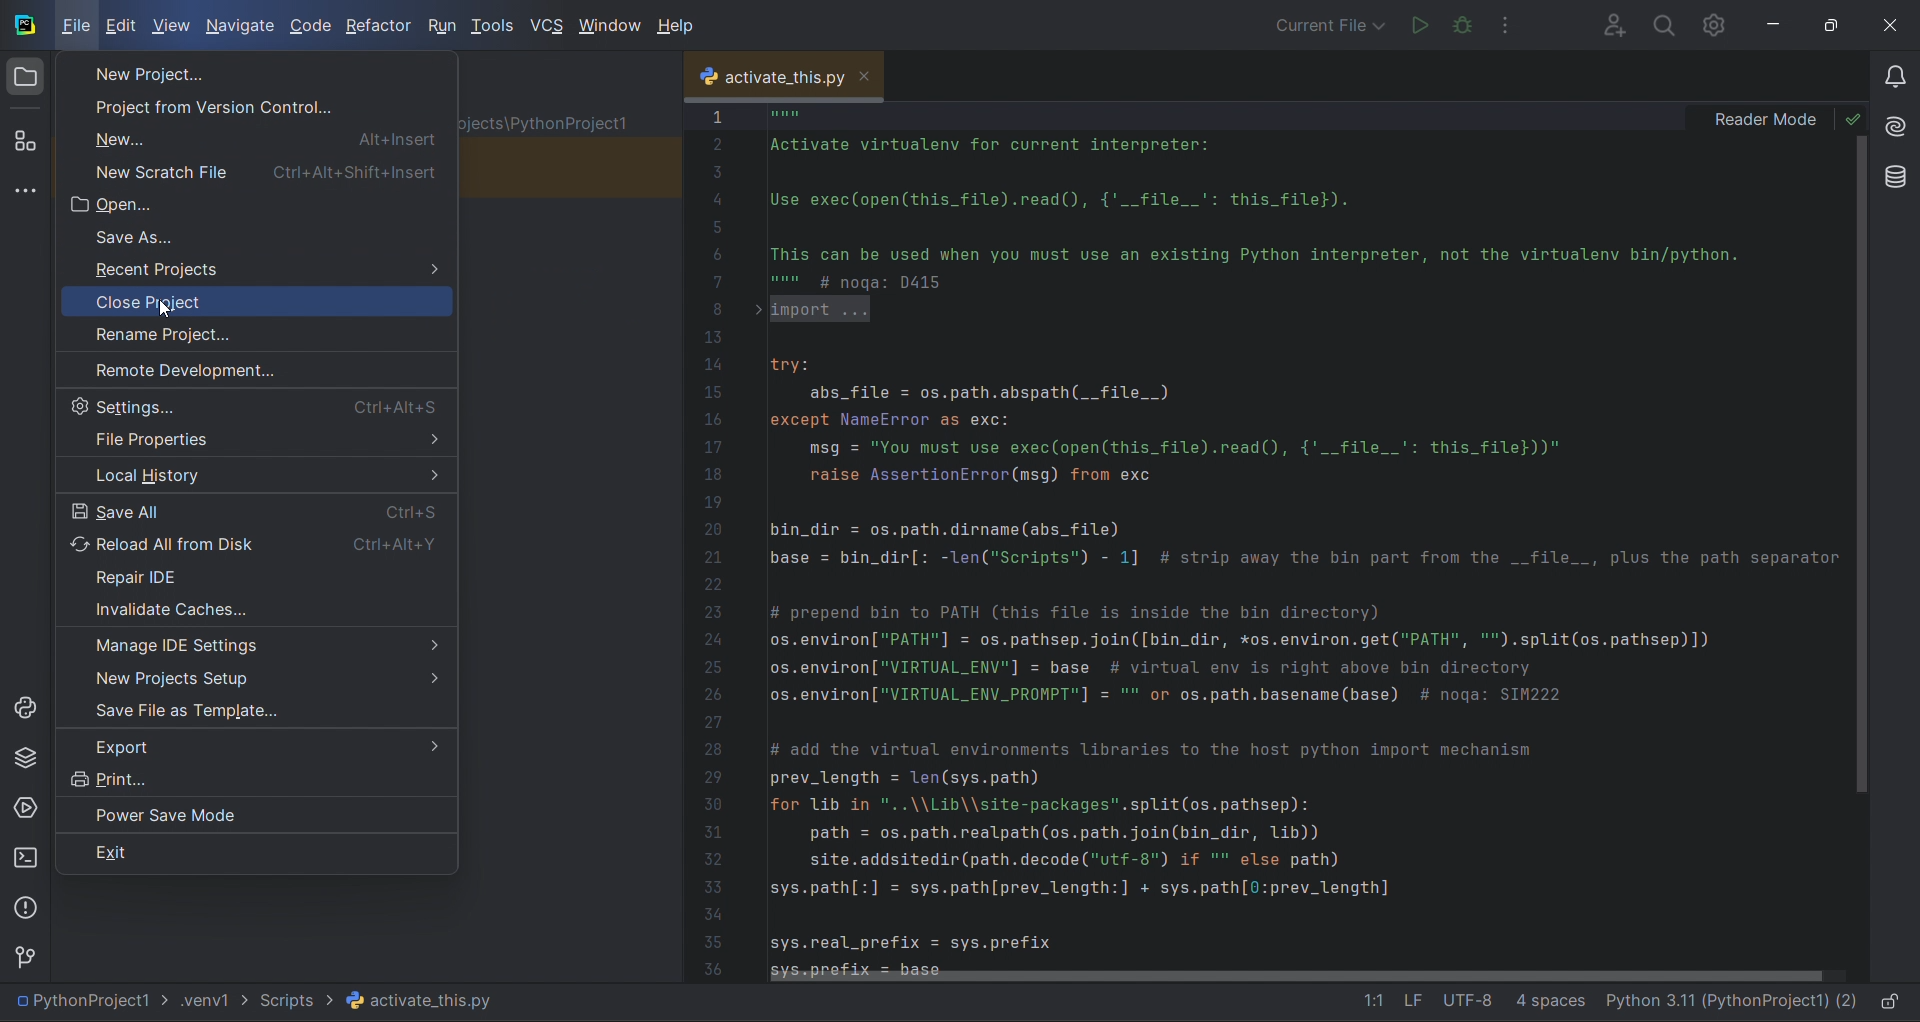  What do you see at coordinates (253, 675) in the screenshot?
I see `new project` at bounding box center [253, 675].